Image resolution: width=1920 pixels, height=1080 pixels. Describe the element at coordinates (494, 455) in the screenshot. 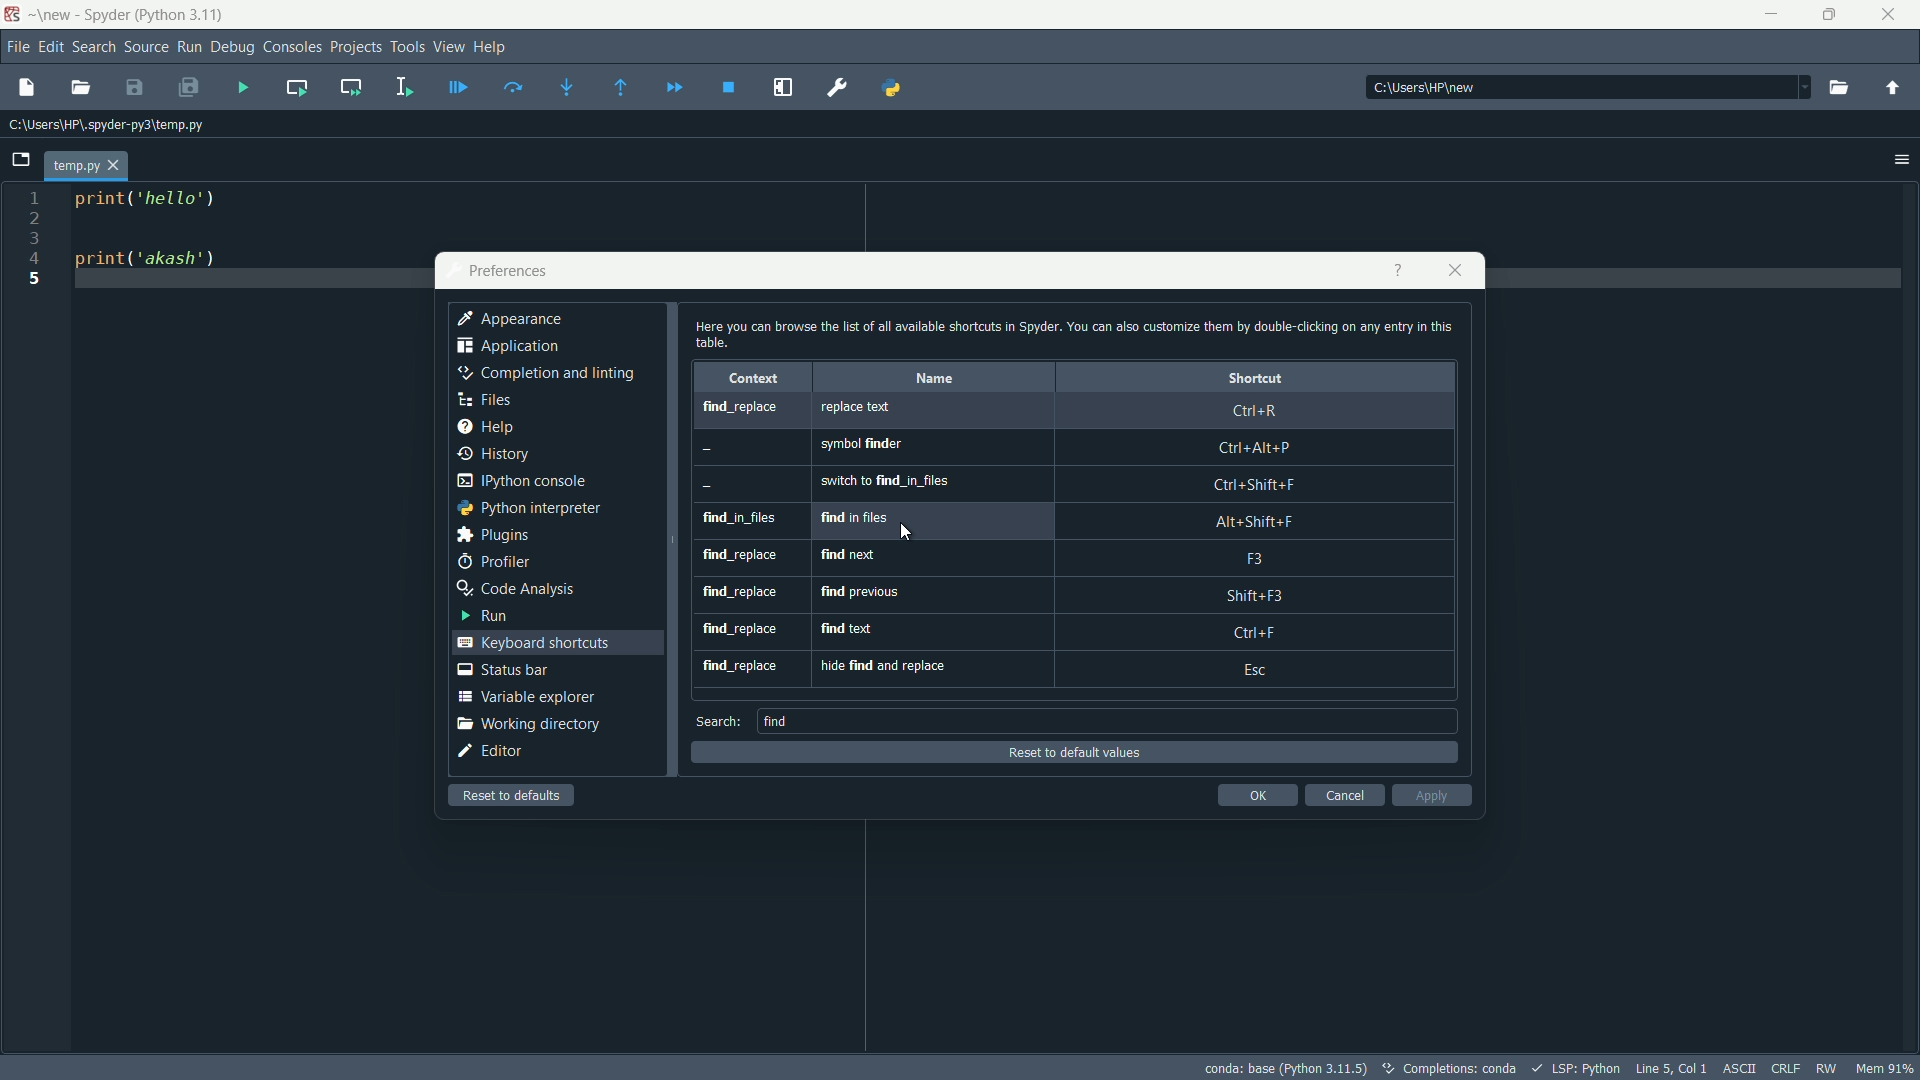

I see `history ` at that location.